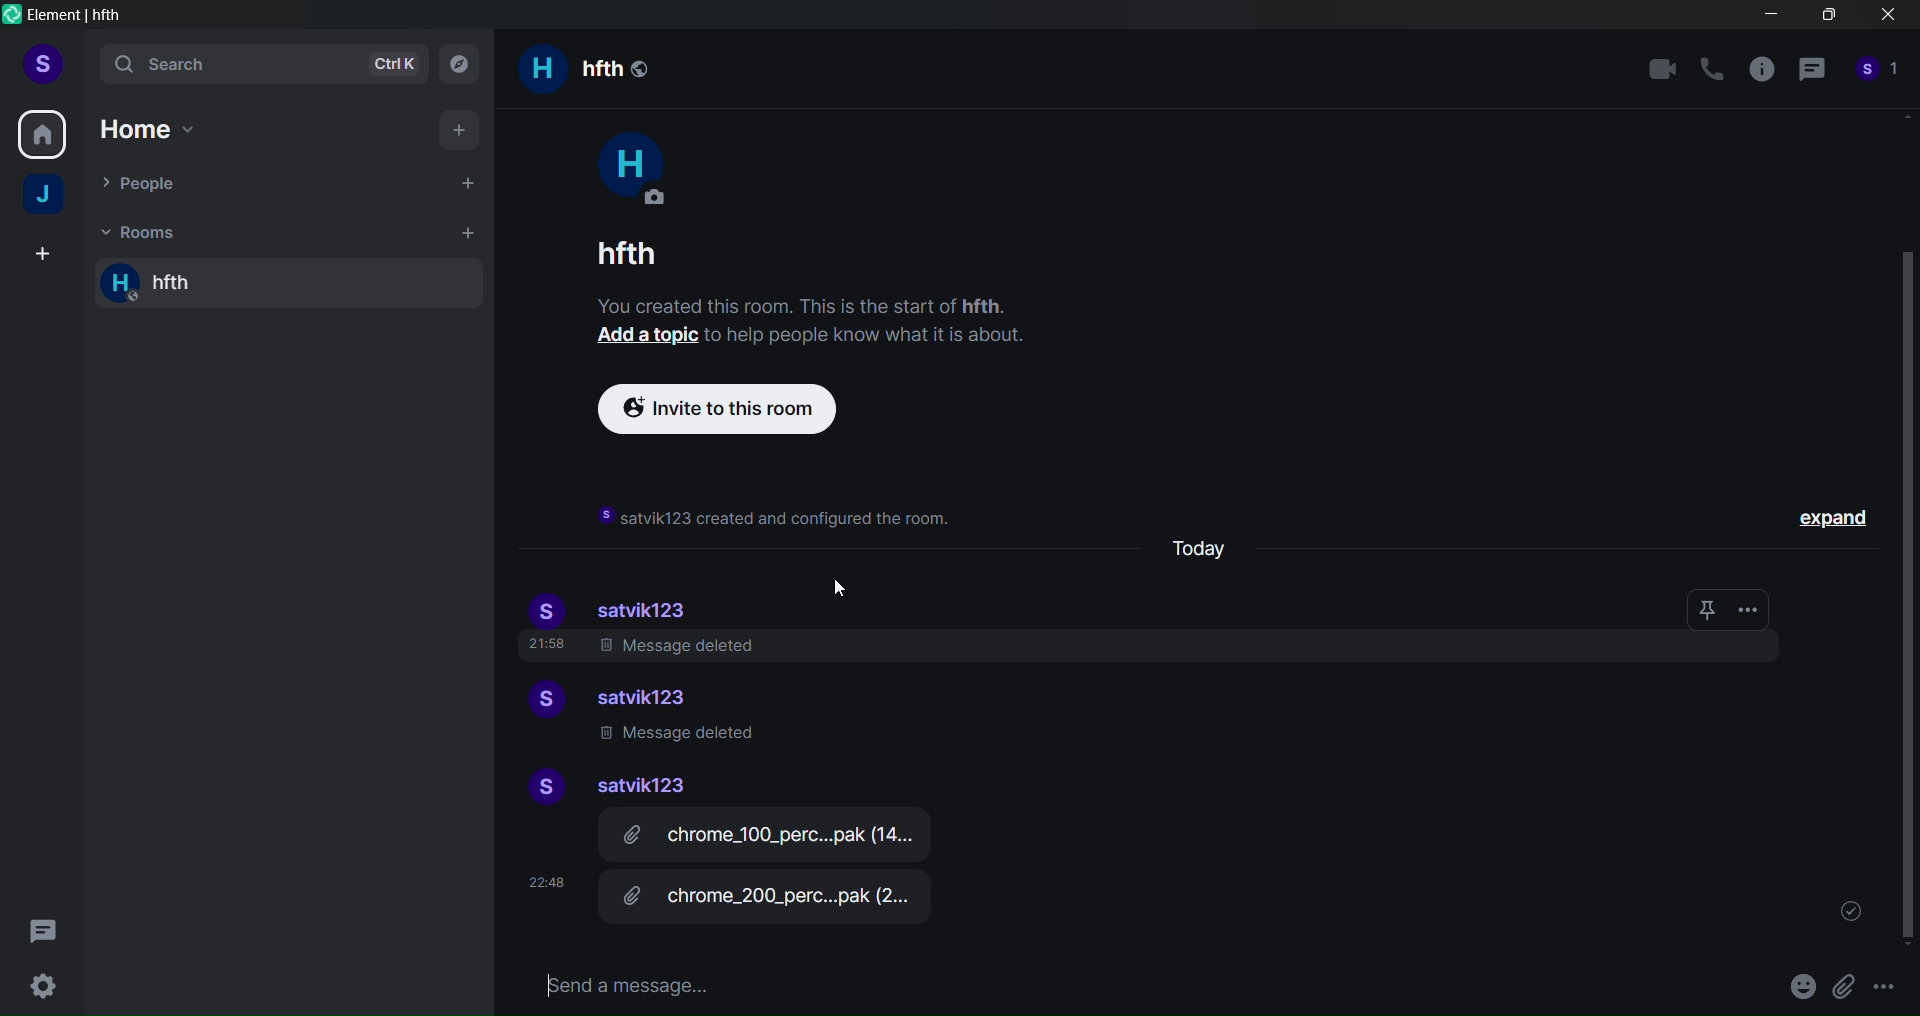 The width and height of the screenshot is (1920, 1016). Describe the element at coordinates (765, 509) in the screenshot. I see `Text about group` at that location.